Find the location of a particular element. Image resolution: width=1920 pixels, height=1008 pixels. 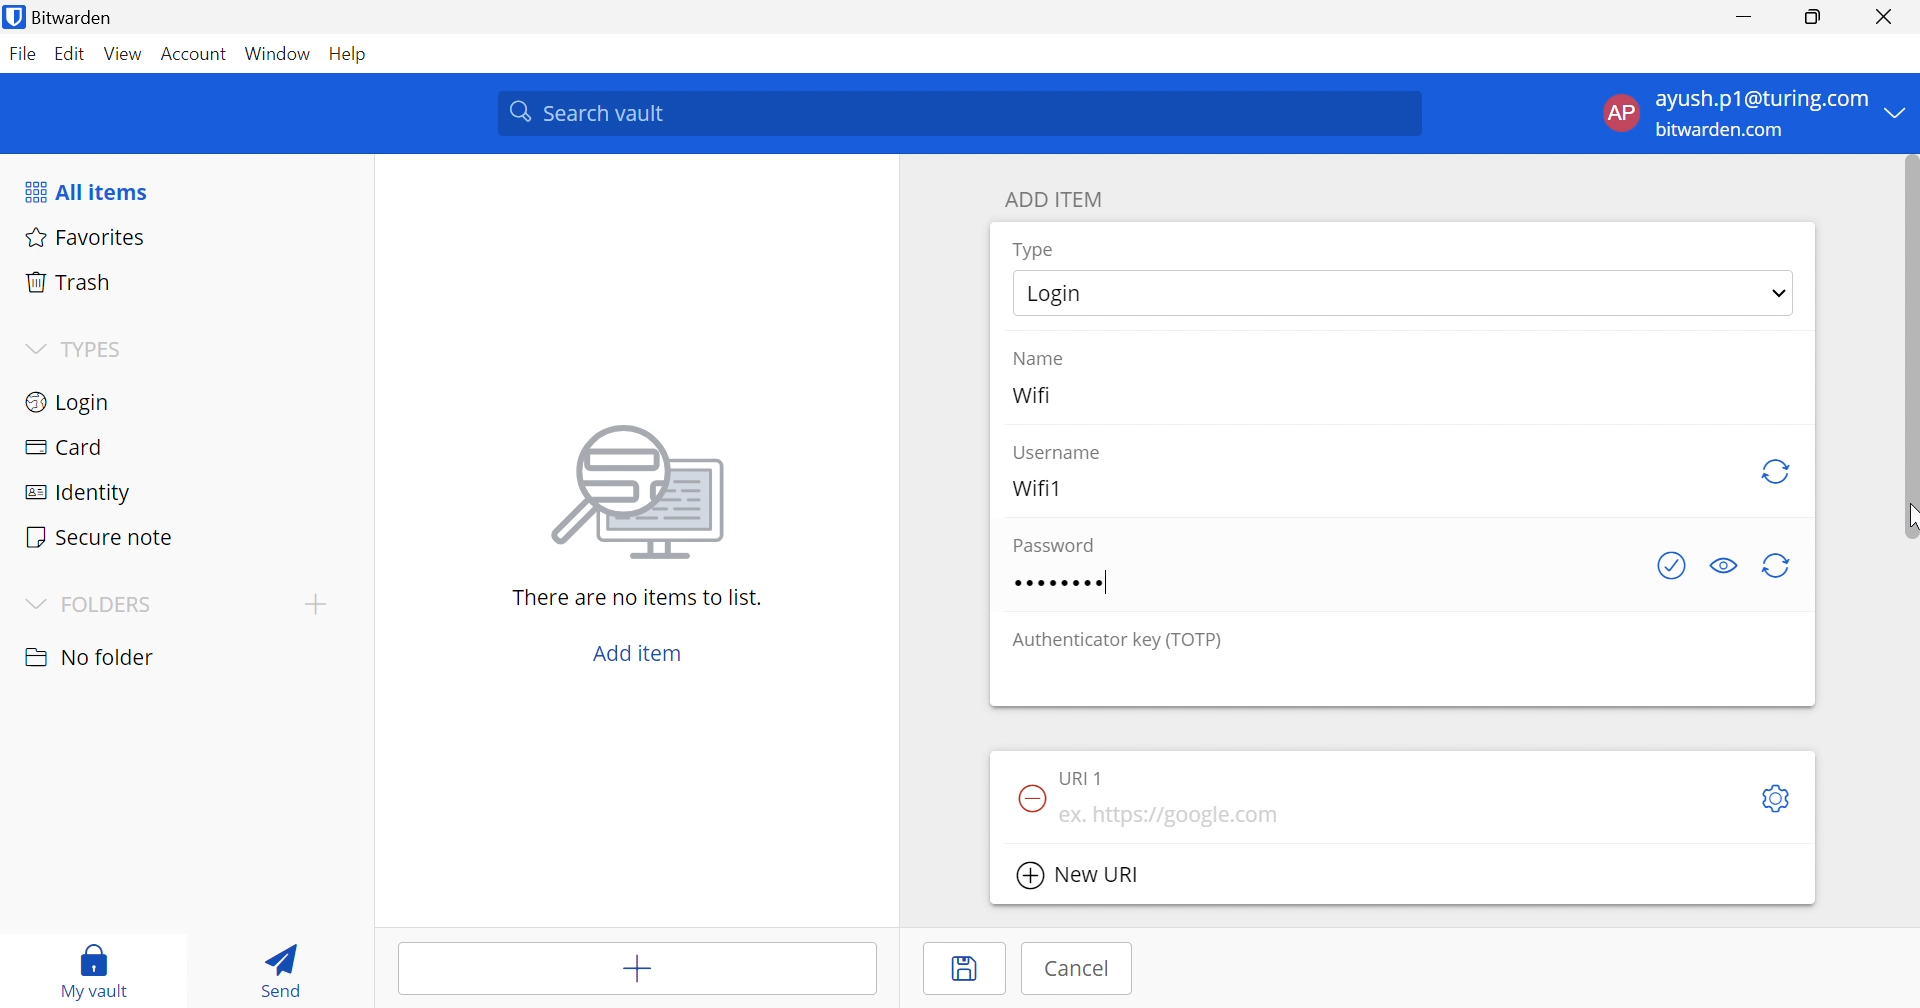

Drop Down is located at coordinates (34, 350).